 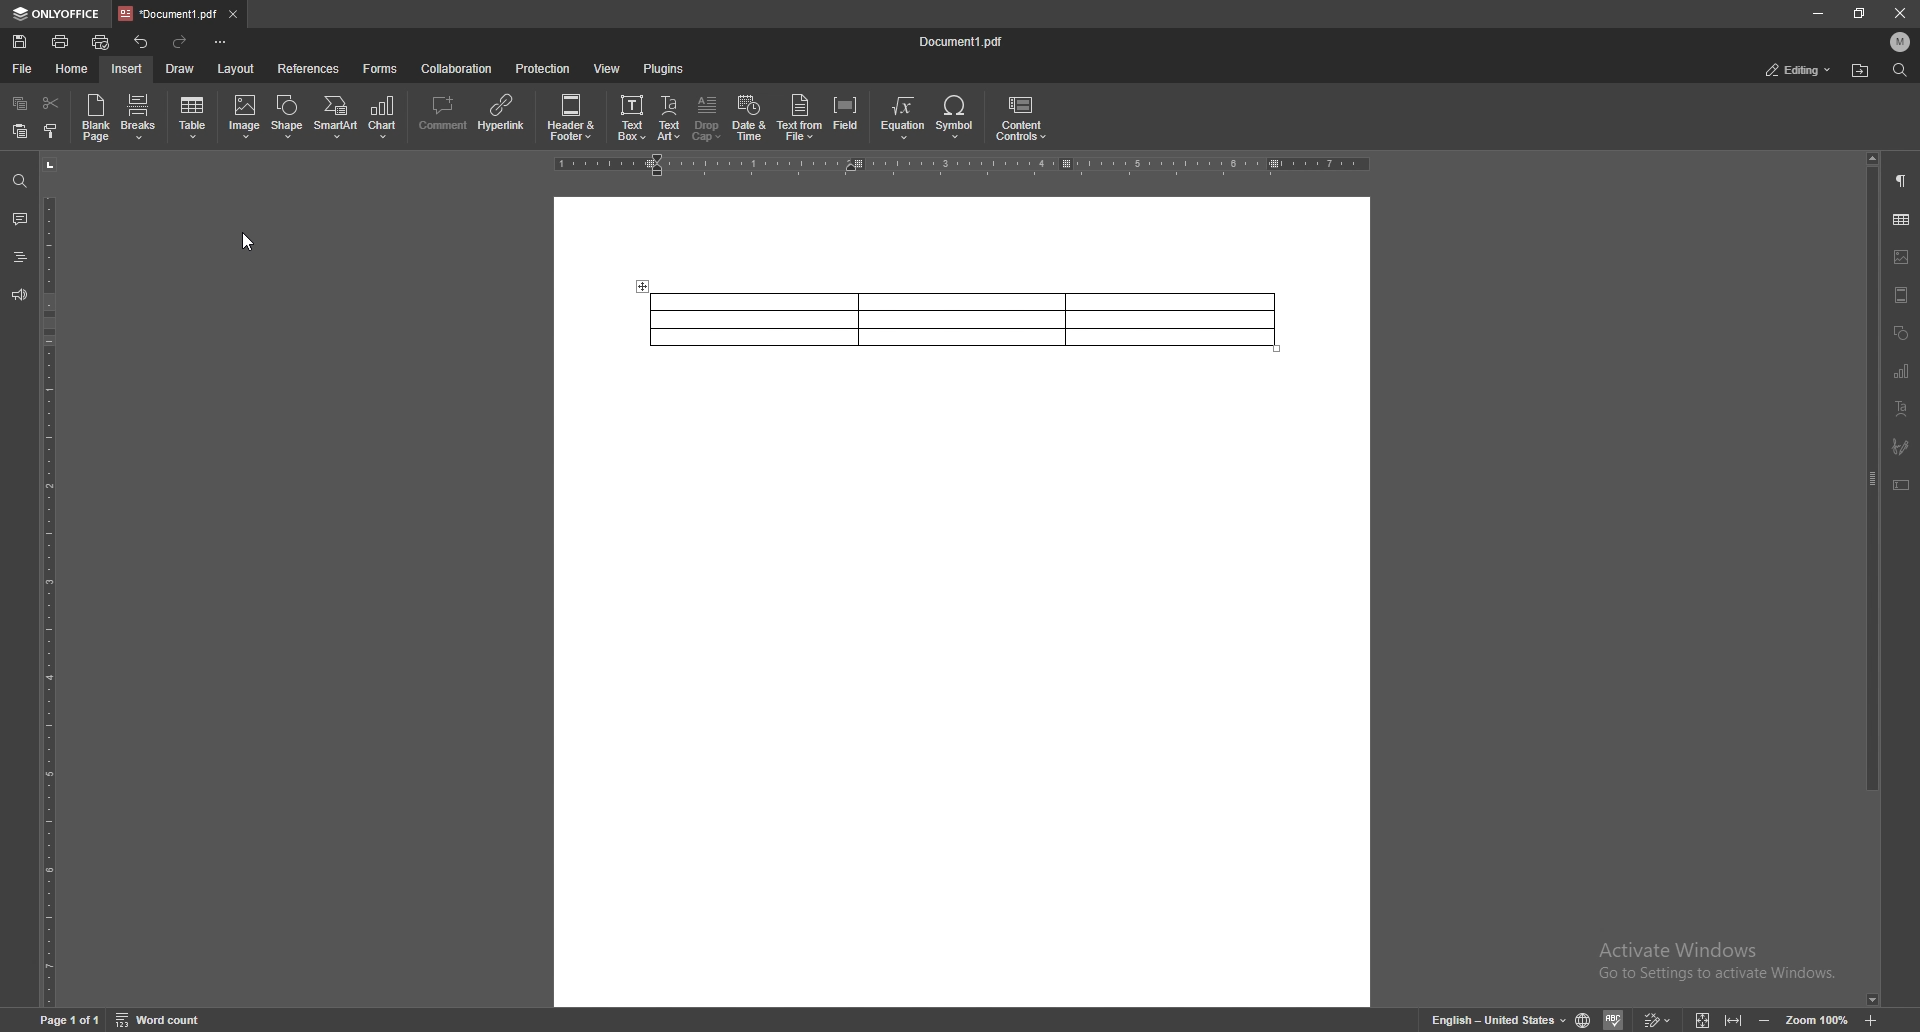 I want to click on symbol, so click(x=958, y=119).